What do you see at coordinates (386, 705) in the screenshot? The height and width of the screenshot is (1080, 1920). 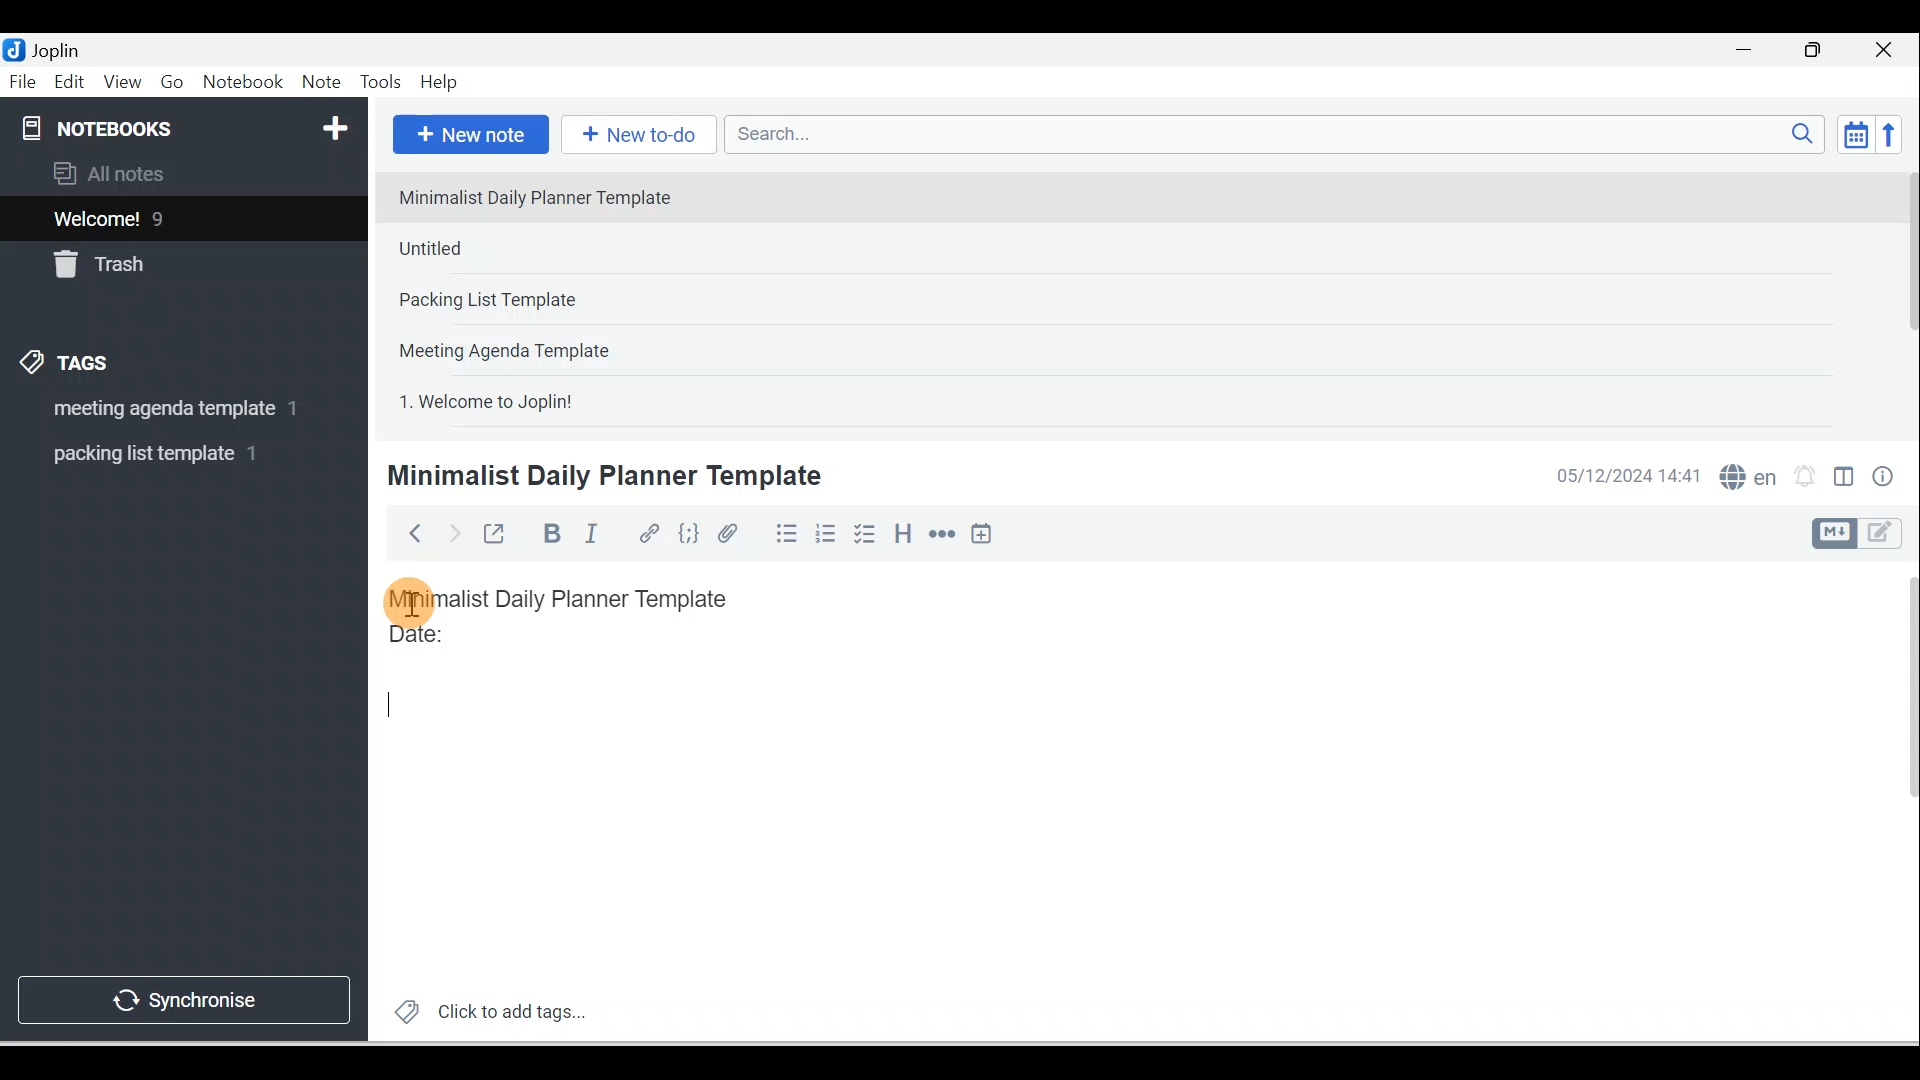 I see `Cursor` at bounding box center [386, 705].